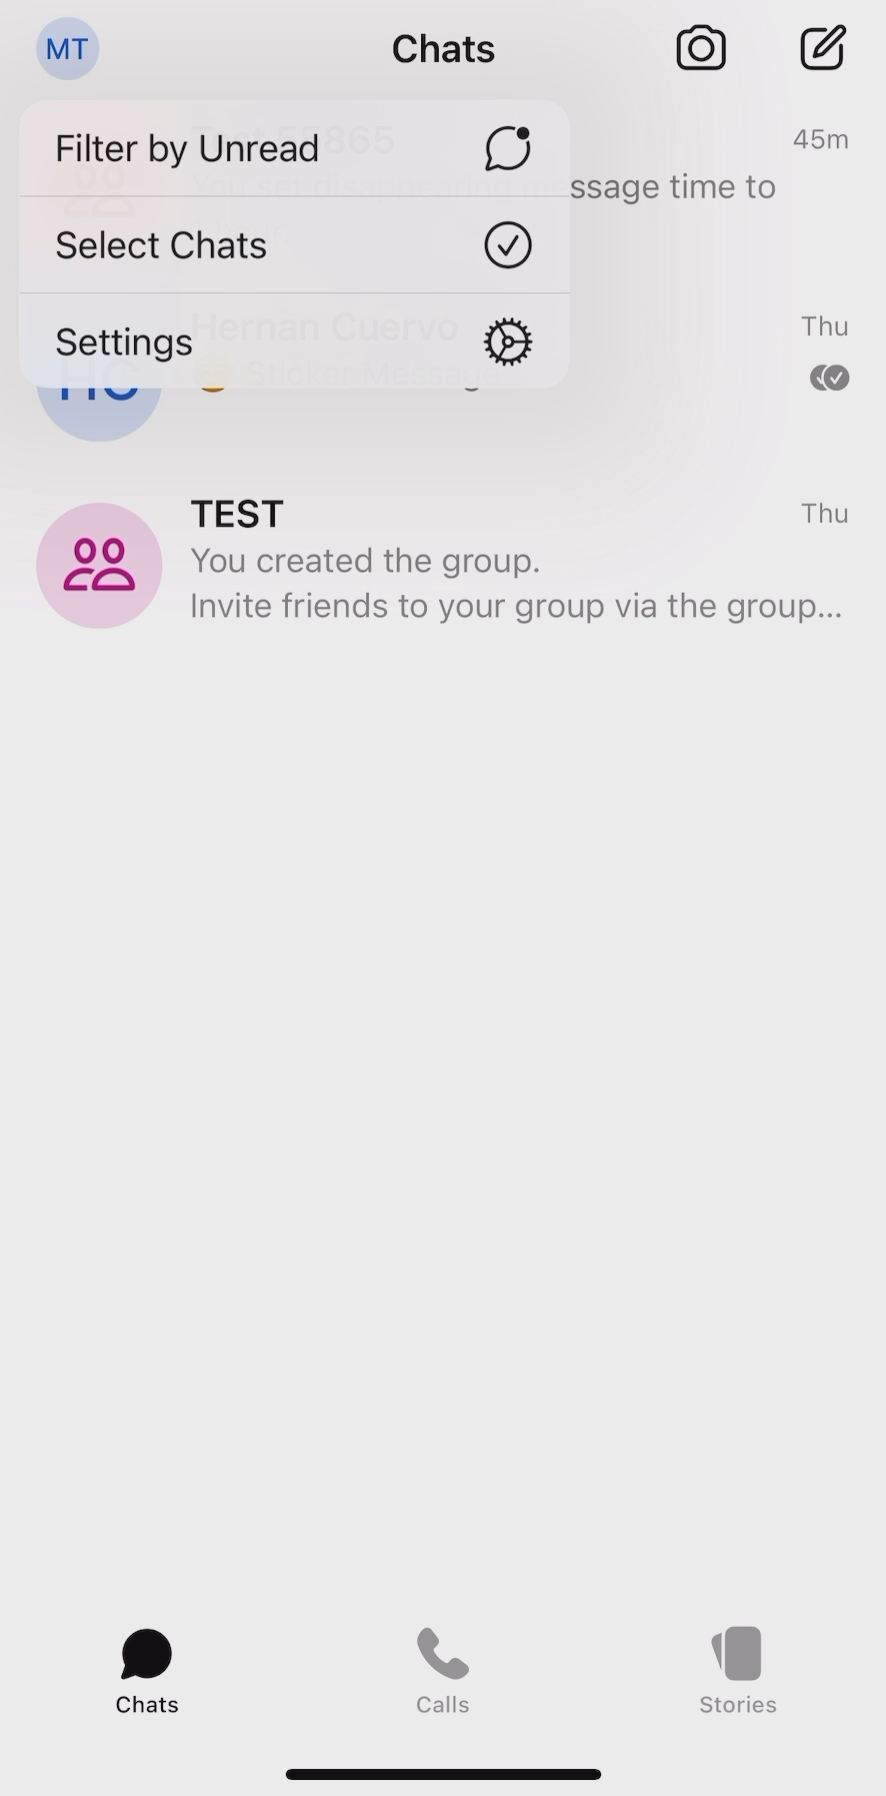 Image resolution: width=886 pixels, height=1796 pixels. What do you see at coordinates (99, 417) in the screenshot?
I see `half circle` at bounding box center [99, 417].